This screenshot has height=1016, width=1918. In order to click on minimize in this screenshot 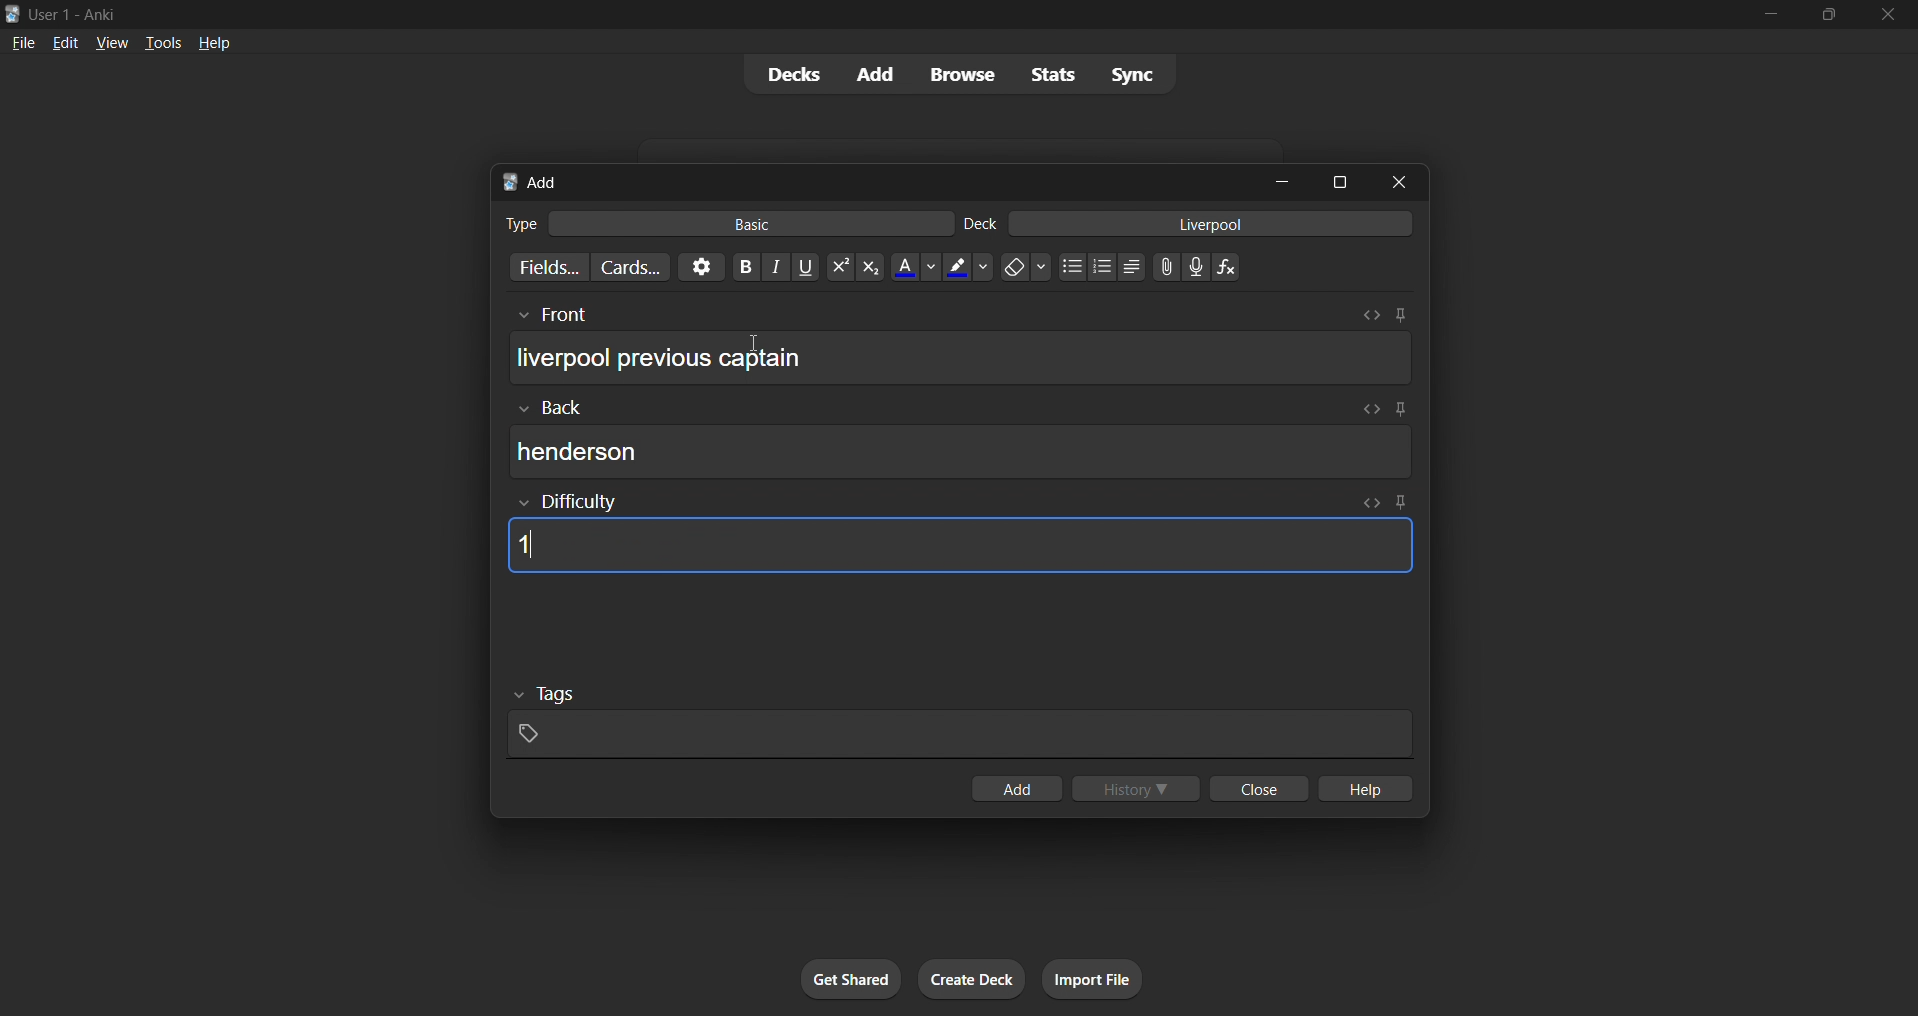, I will do `click(1286, 183)`.